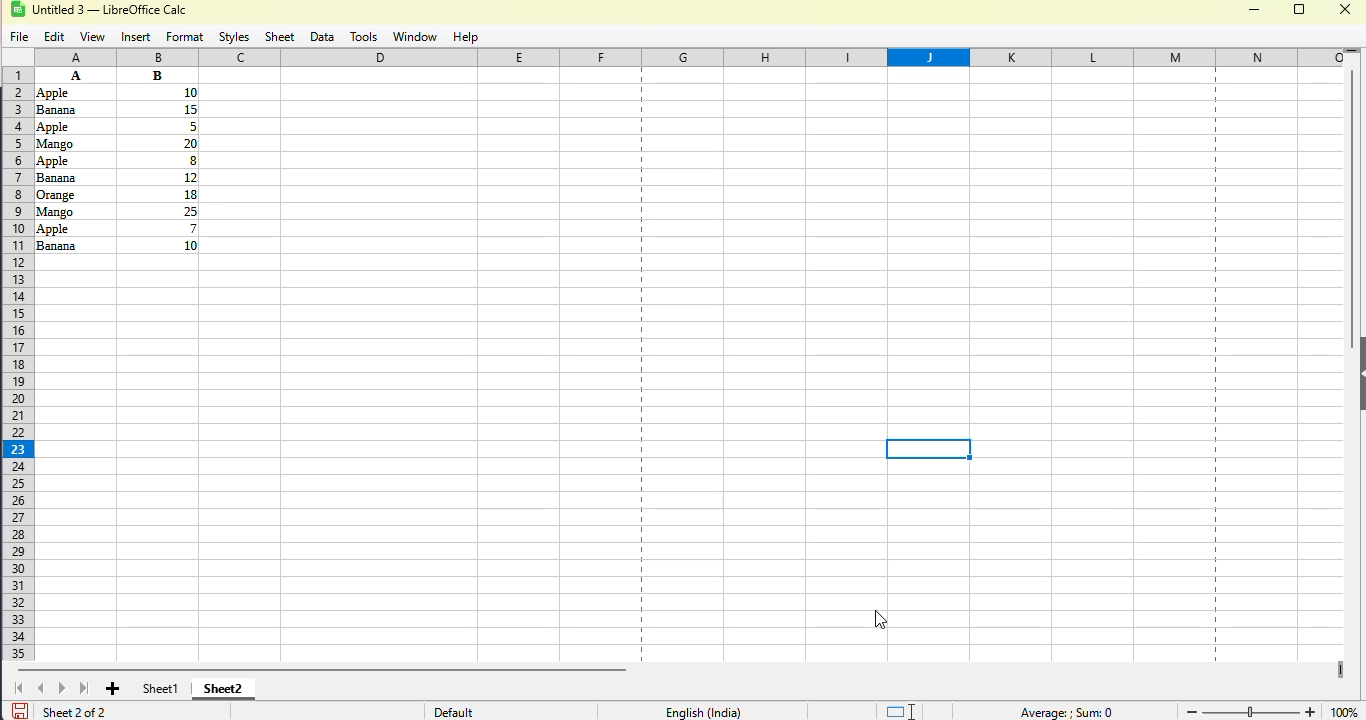  Describe the element at coordinates (322, 38) in the screenshot. I see `data` at that location.